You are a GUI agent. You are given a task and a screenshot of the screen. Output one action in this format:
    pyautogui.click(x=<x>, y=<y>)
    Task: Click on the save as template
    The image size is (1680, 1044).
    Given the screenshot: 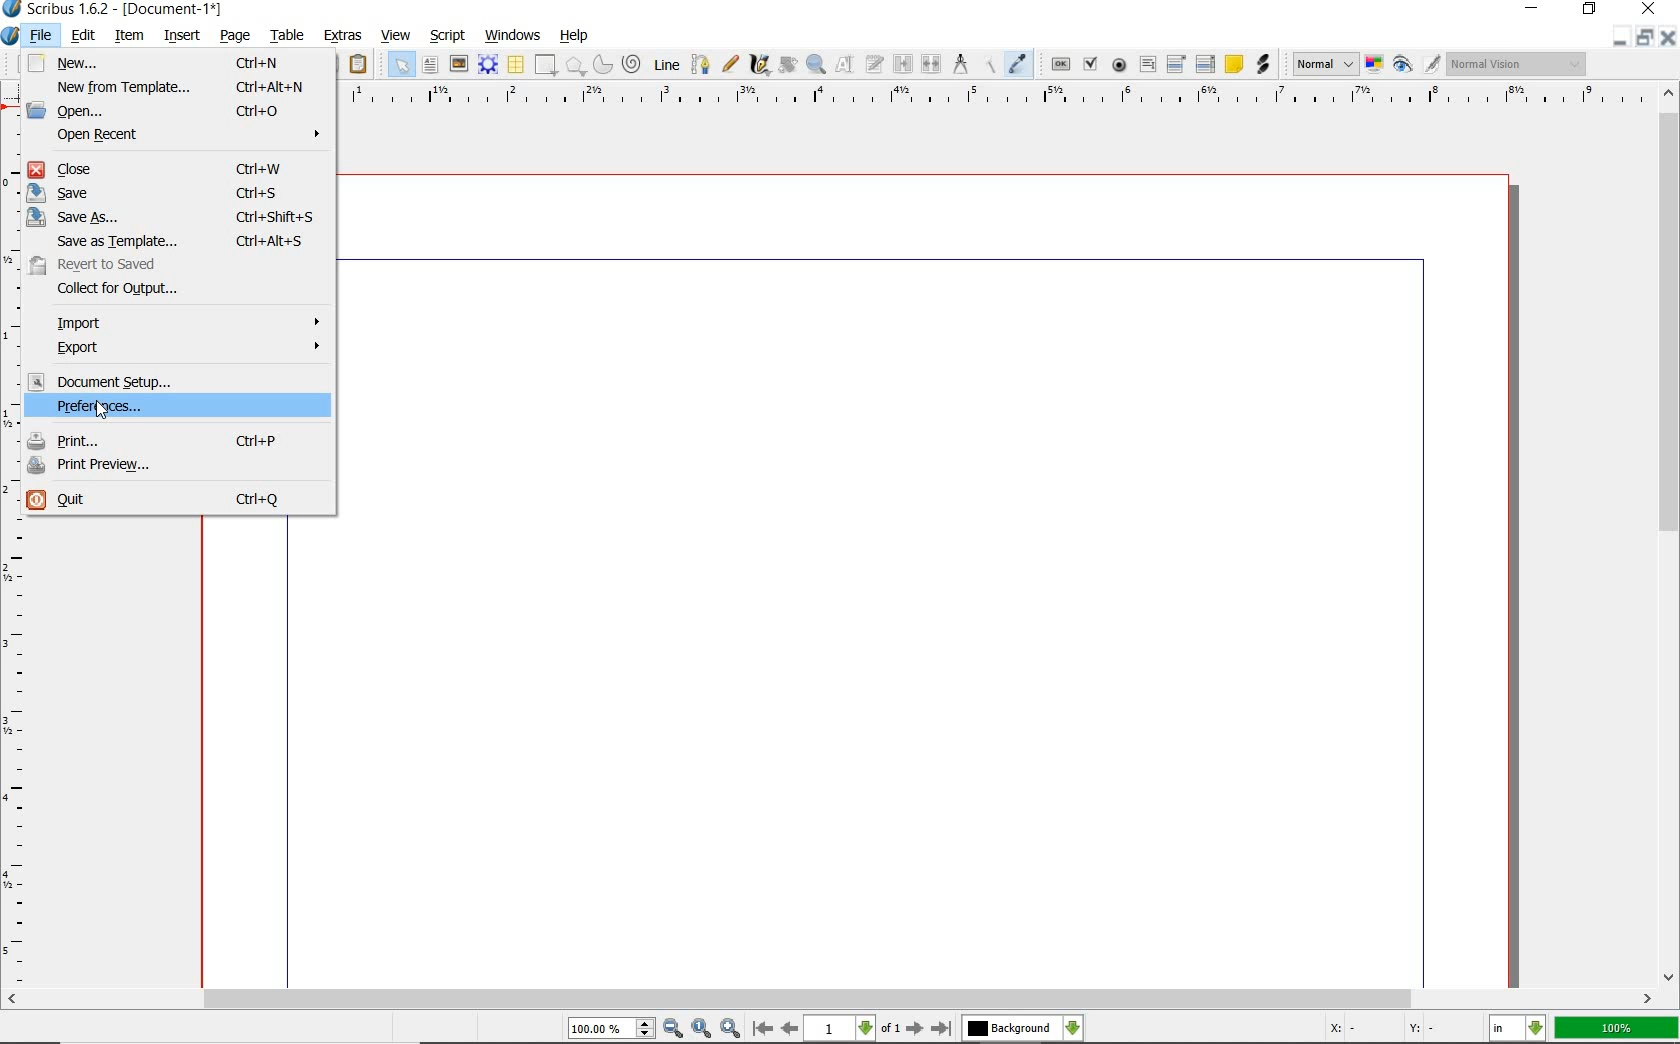 What is the action you would take?
    pyautogui.click(x=180, y=240)
    